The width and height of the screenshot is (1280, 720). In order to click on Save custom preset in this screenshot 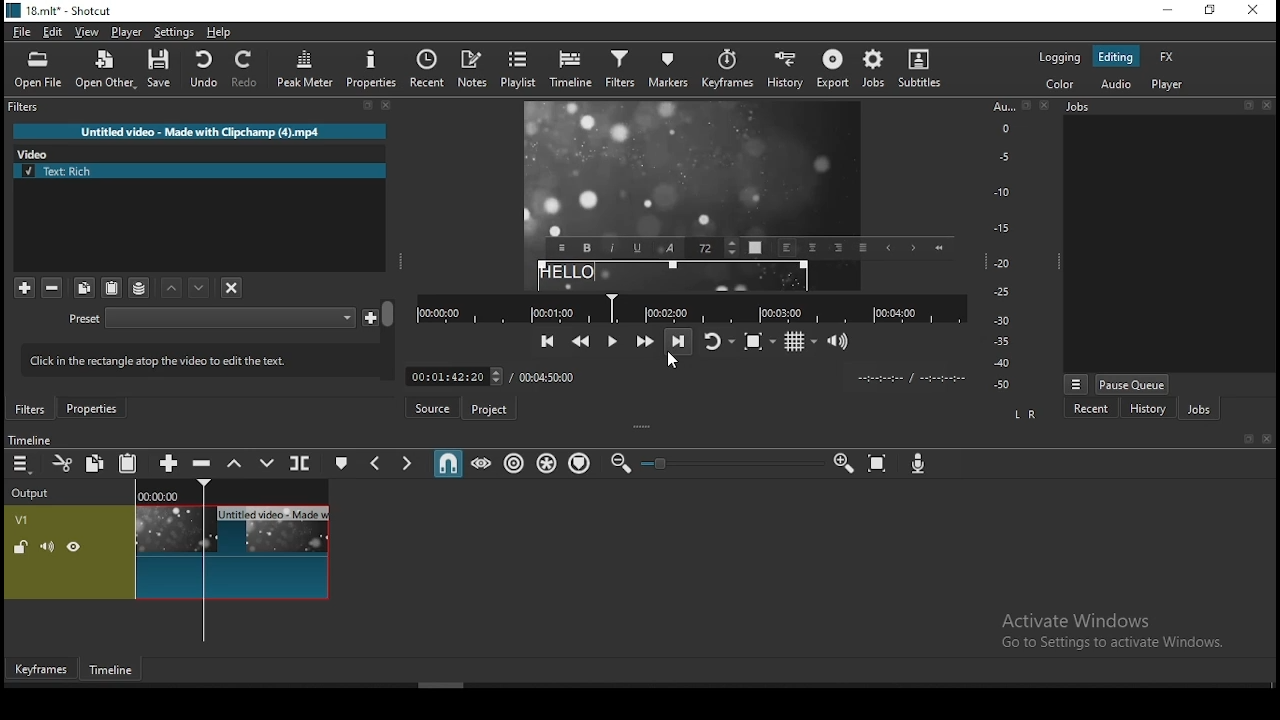, I will do `click(371, 316)`.